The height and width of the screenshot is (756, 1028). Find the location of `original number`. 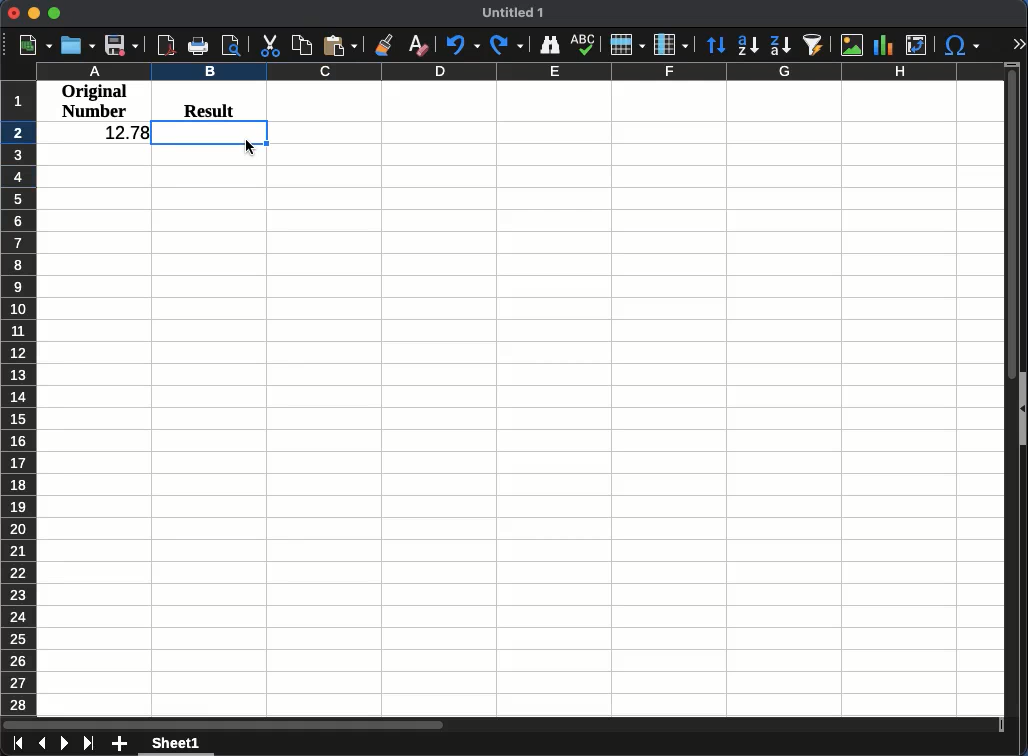

original number is located at coordinates (94, 101).